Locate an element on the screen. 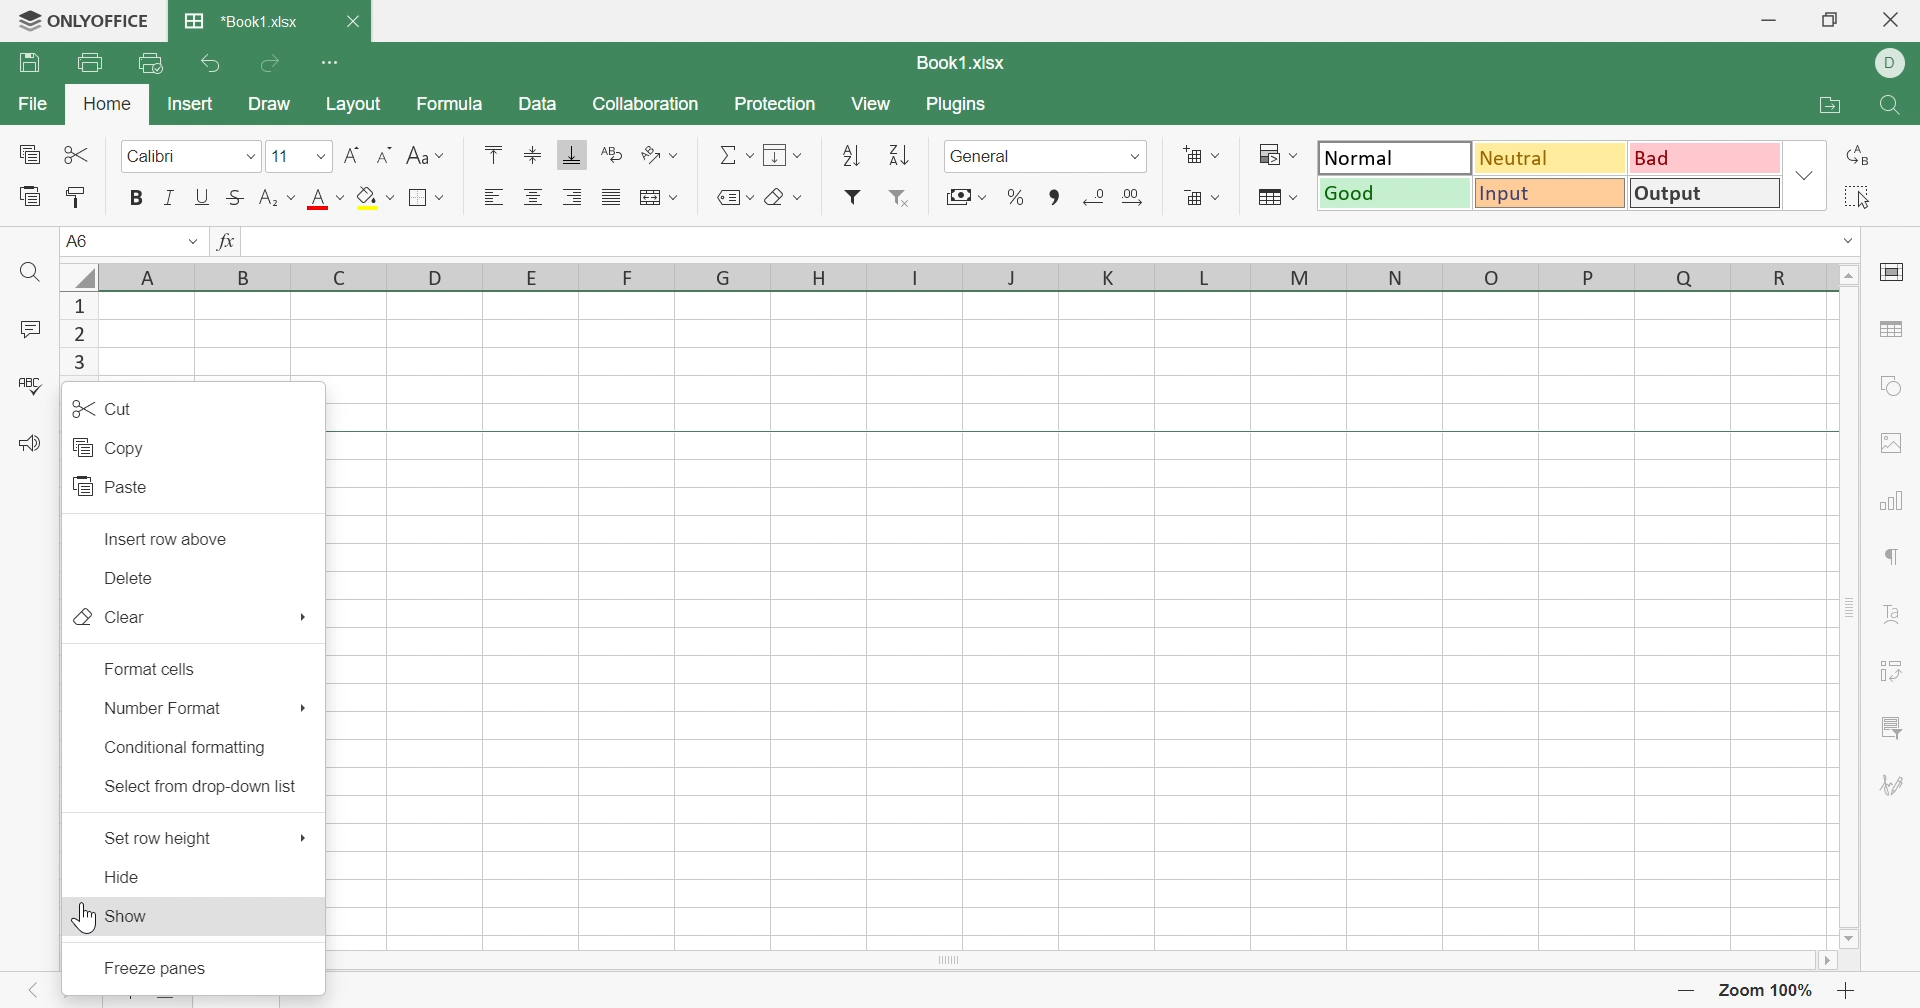 Image resolution: width=1920 pixels, height=1008 pixels. General is located at coordinates (982, 157).